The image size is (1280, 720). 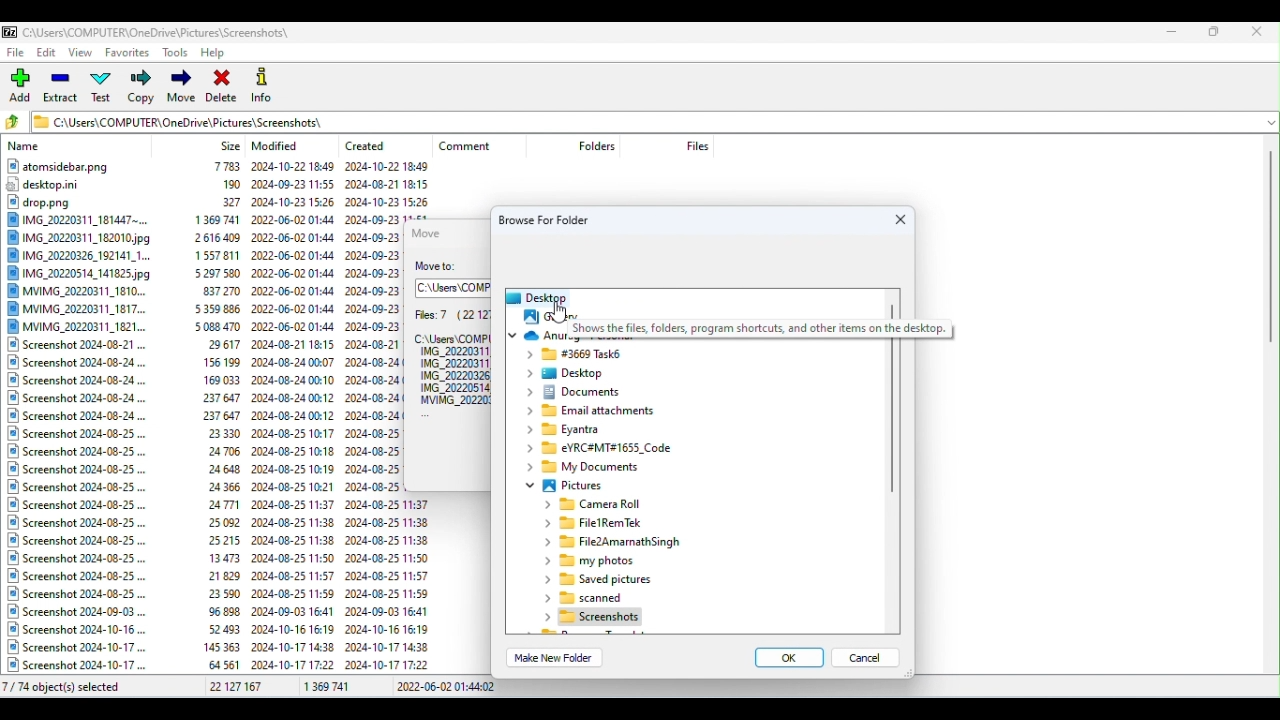 What do you see at coordinates (126, 55) in the screenshot?
I see `Favorites` at bounding box center [126, 55].